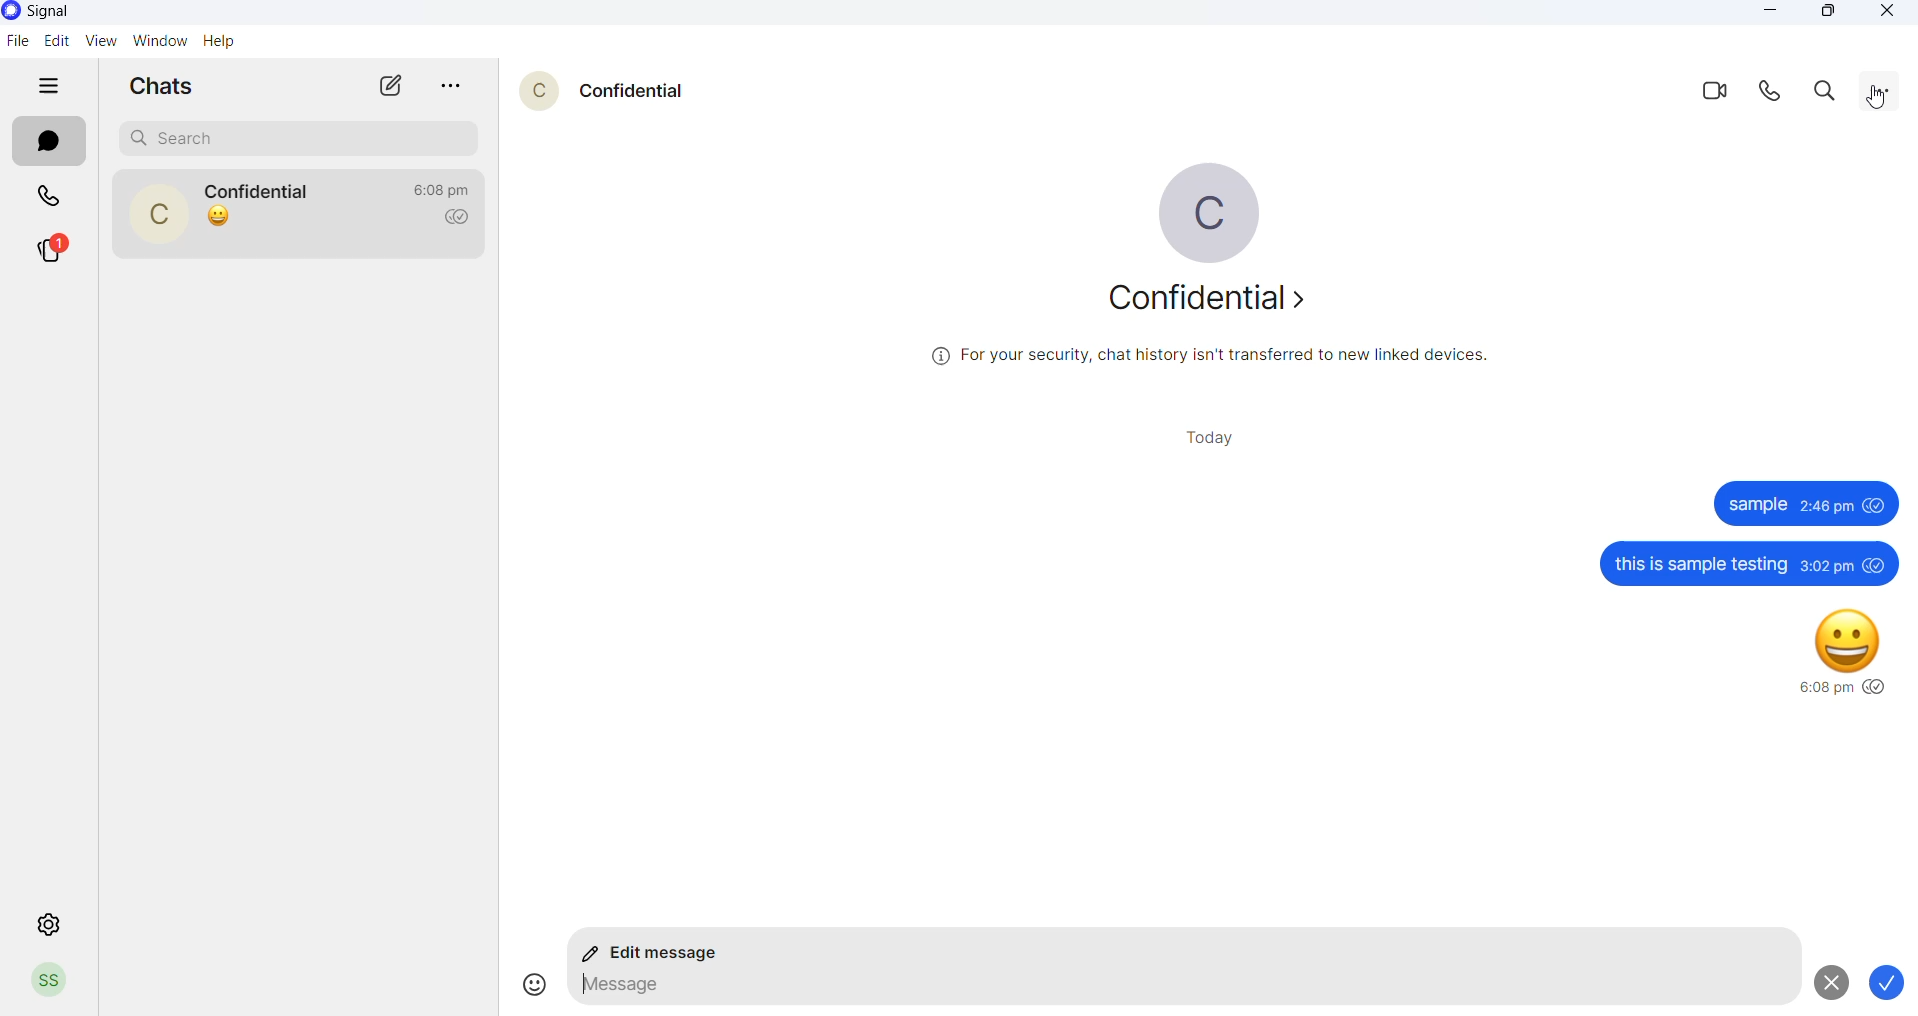 Image resolution: width=1918 pixels, height=1016 pixels. I want to click on sample, so click(1758, 506).